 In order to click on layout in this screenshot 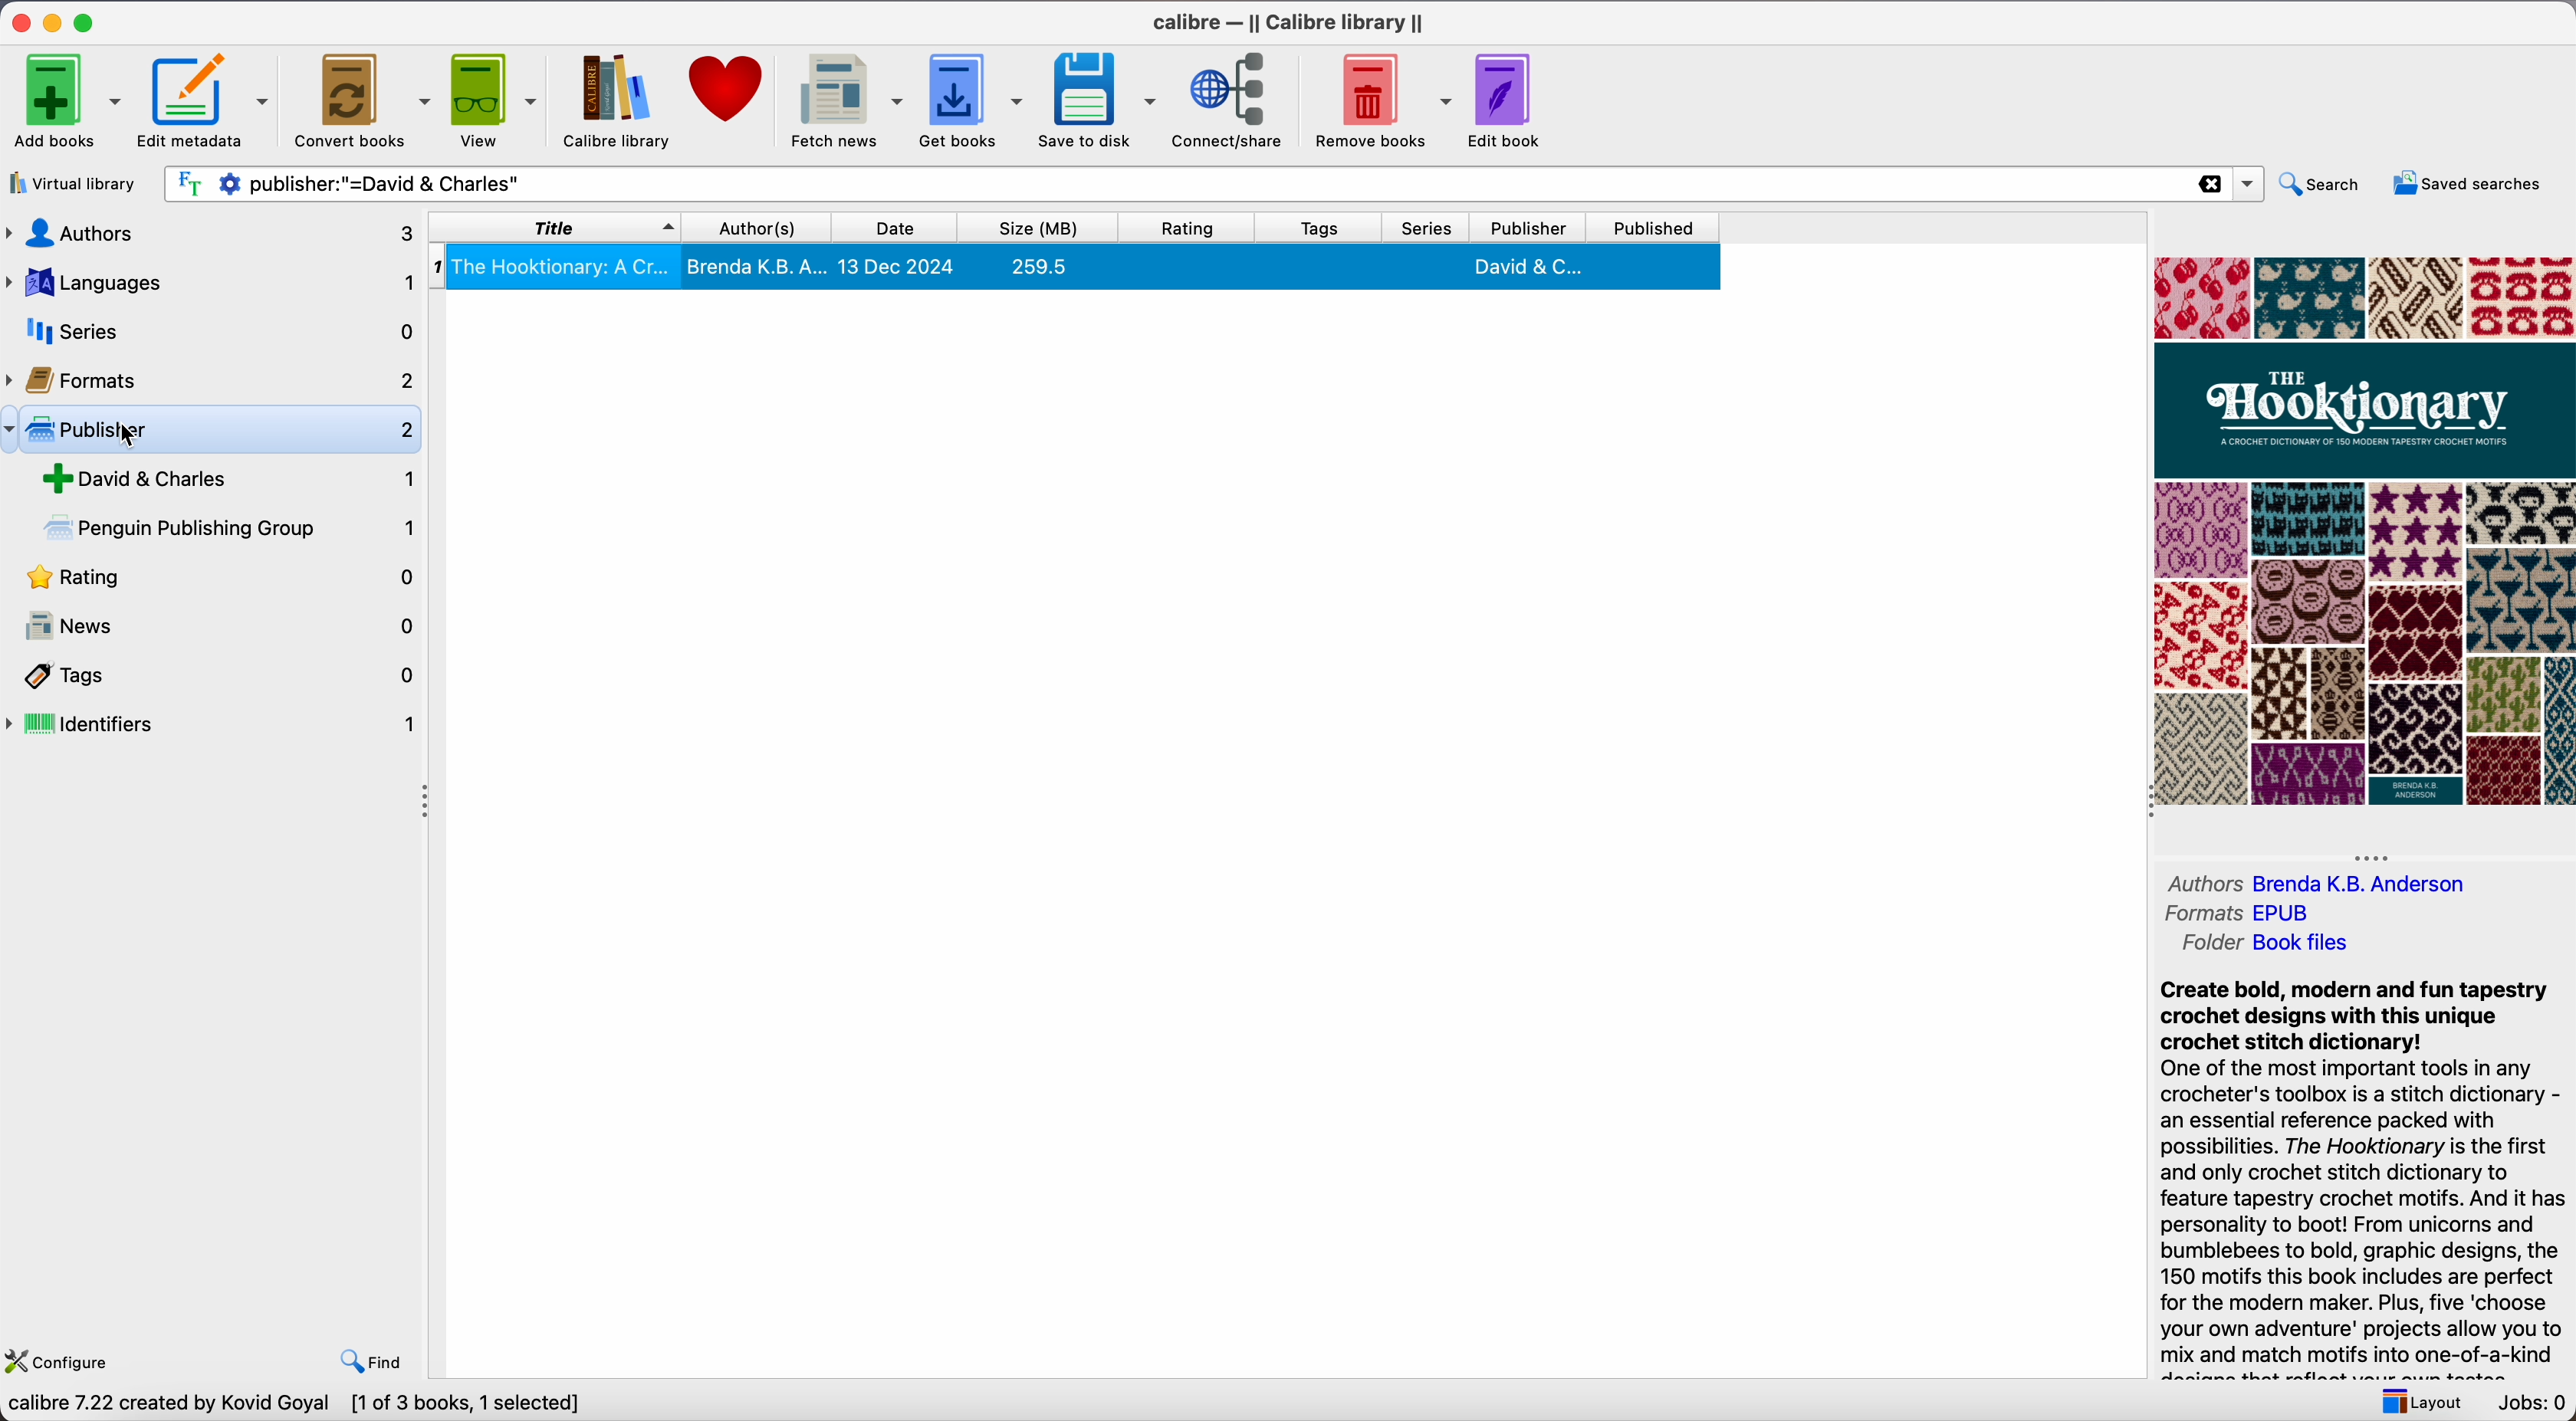, I will do `click(2416, 1400)`.